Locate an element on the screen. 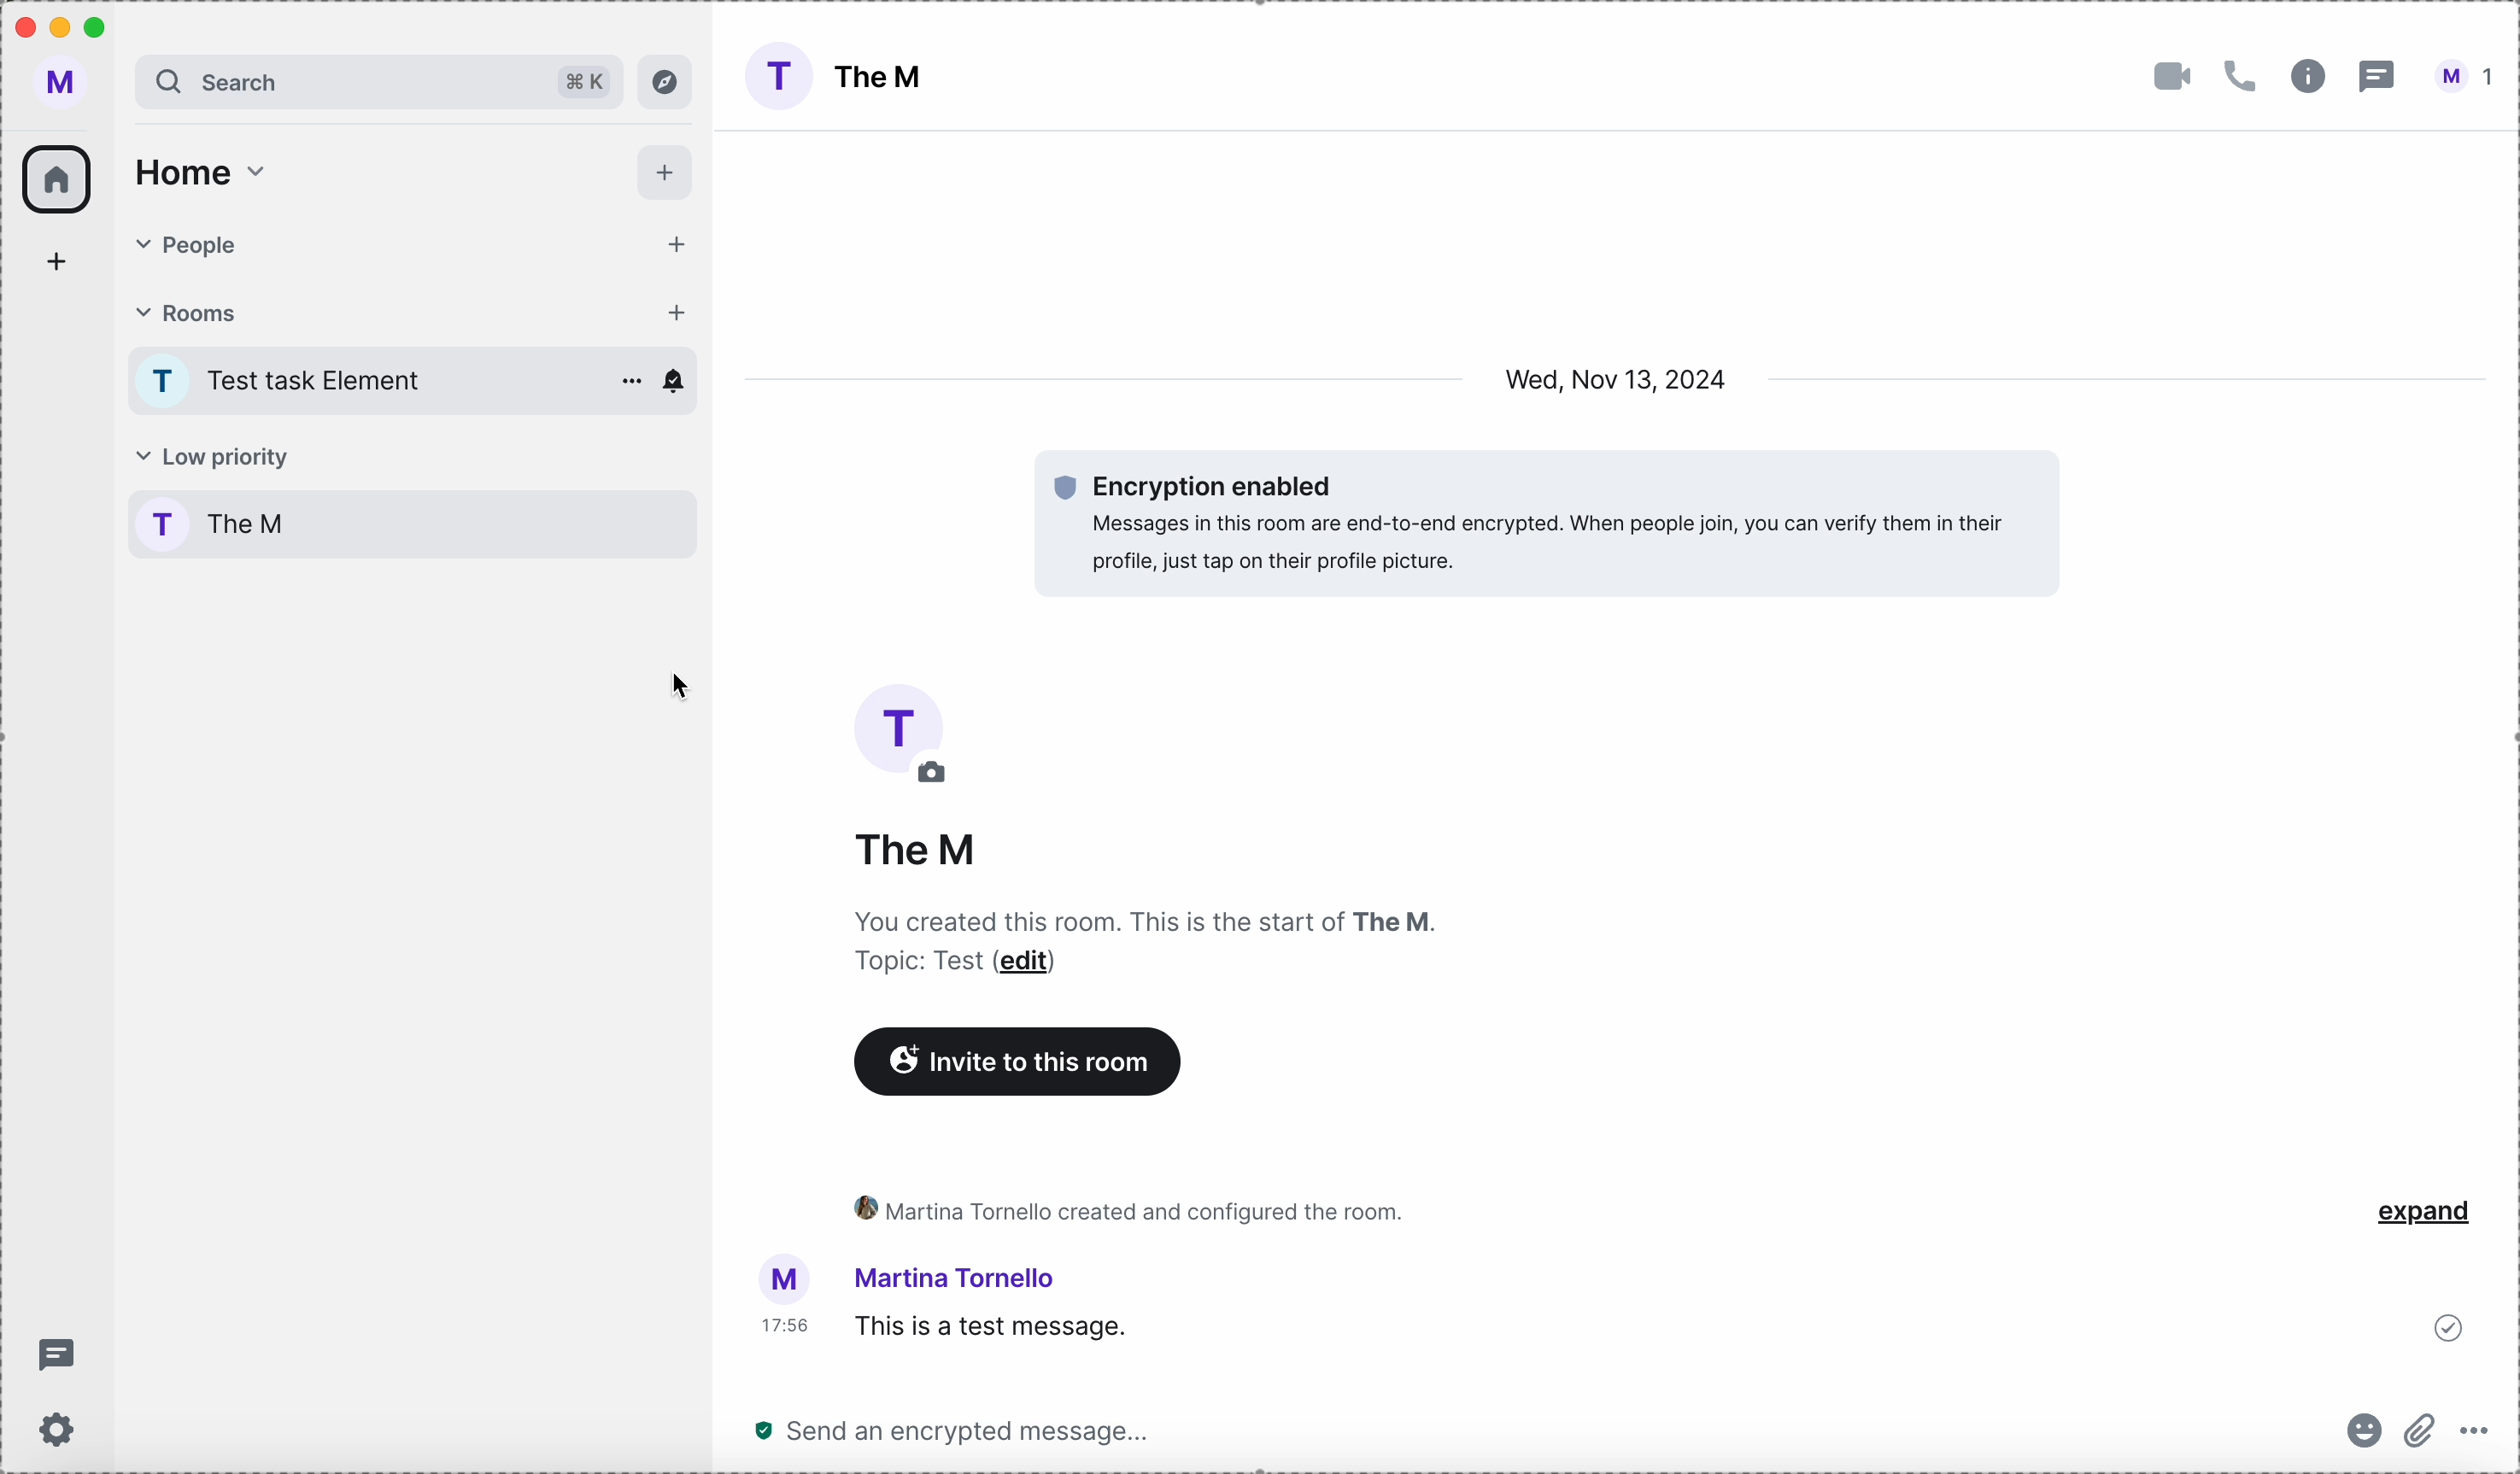 The height and width of the screenshot is (1474, 2520). people is located at coordinates (373, 248).